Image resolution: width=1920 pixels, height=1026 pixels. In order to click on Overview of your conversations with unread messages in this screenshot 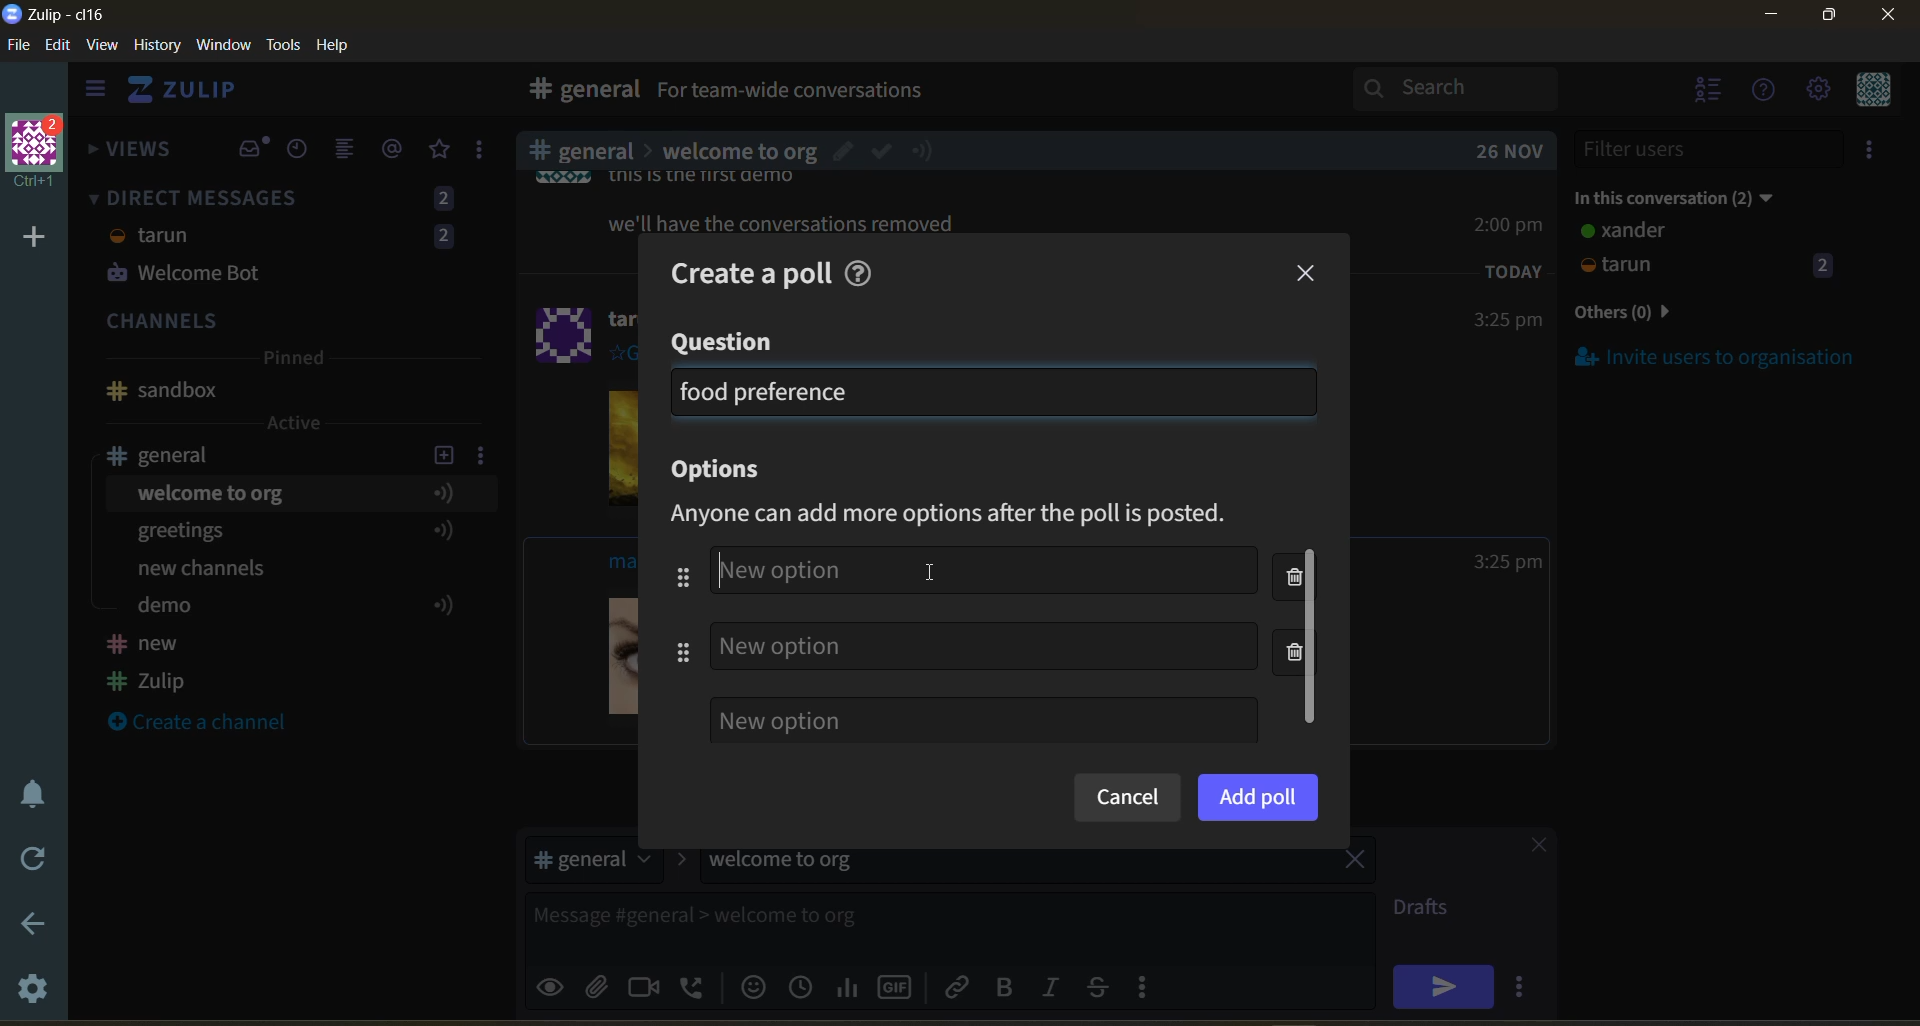, I will do `click(884, 93)`.